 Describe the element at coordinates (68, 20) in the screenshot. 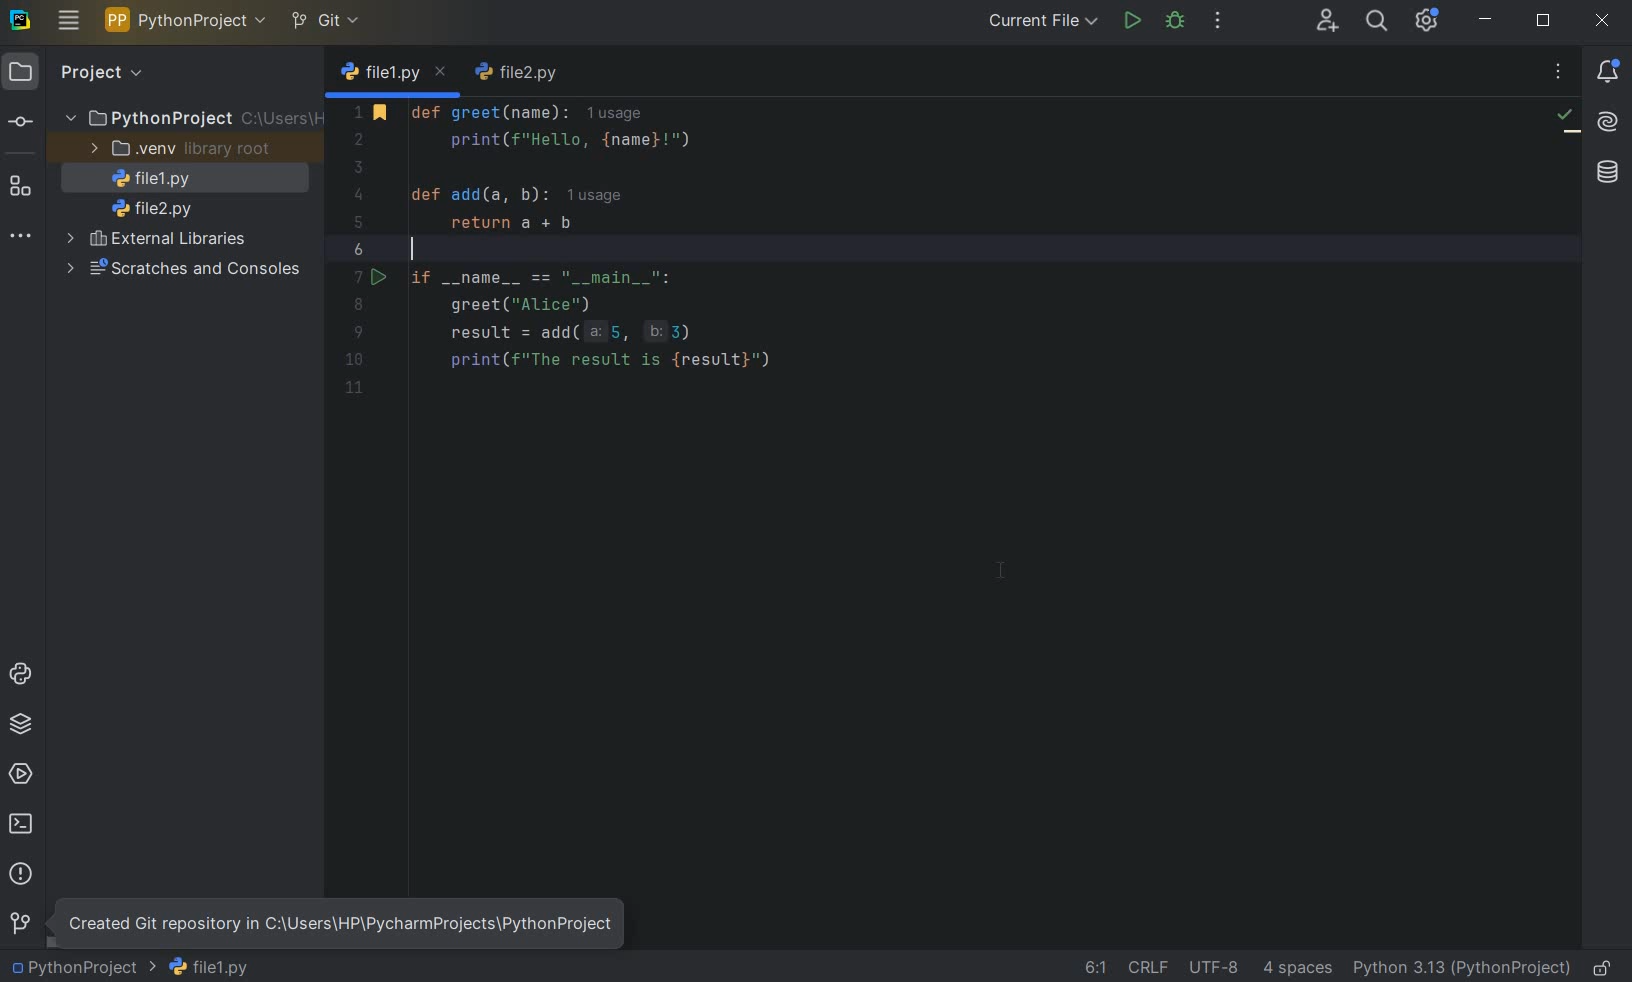

I see `main menu` at that location.